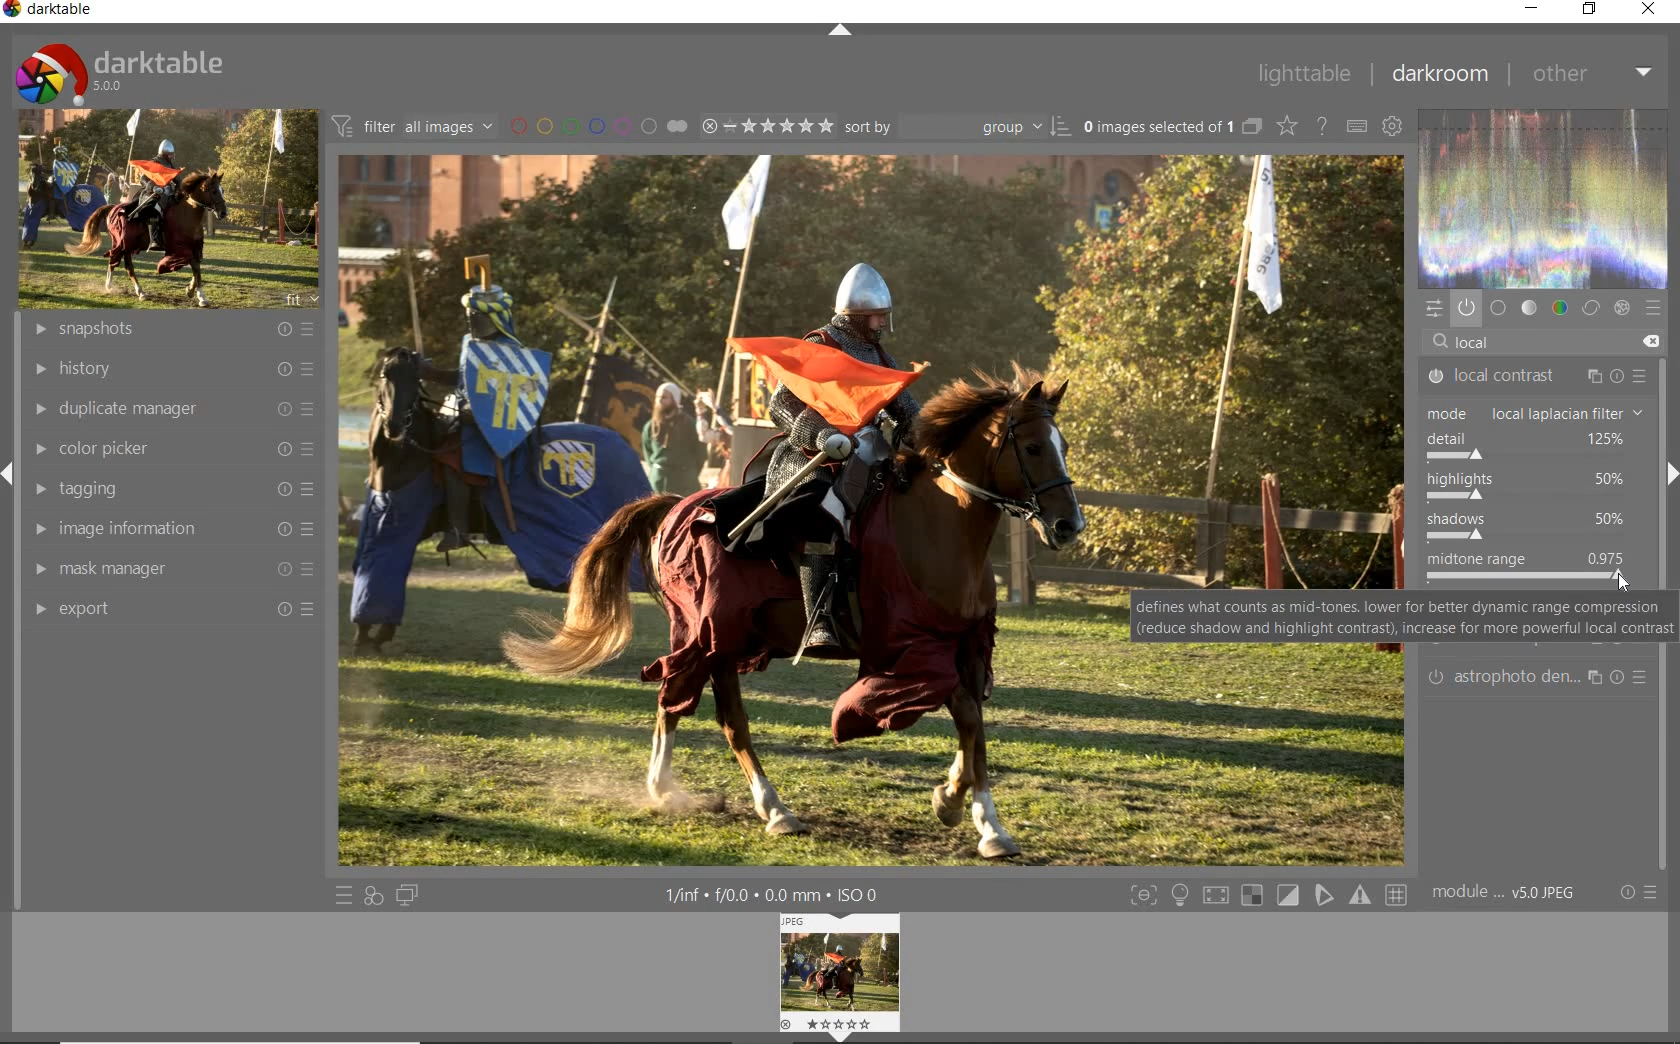  Describe the element at coordinates (1433, 308) in the screenshot. I see `quick access panel` at that location.